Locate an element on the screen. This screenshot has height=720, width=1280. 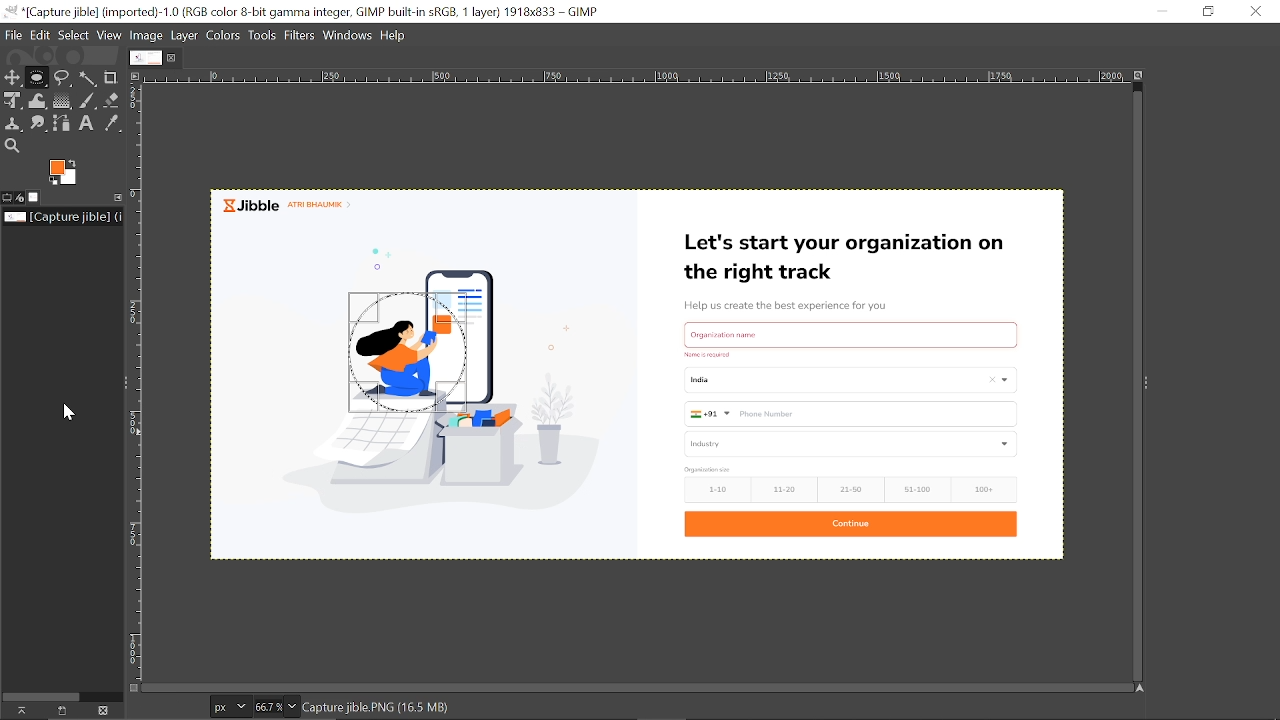
Toggle quick mask on/off is located at coordinates (133, 686).